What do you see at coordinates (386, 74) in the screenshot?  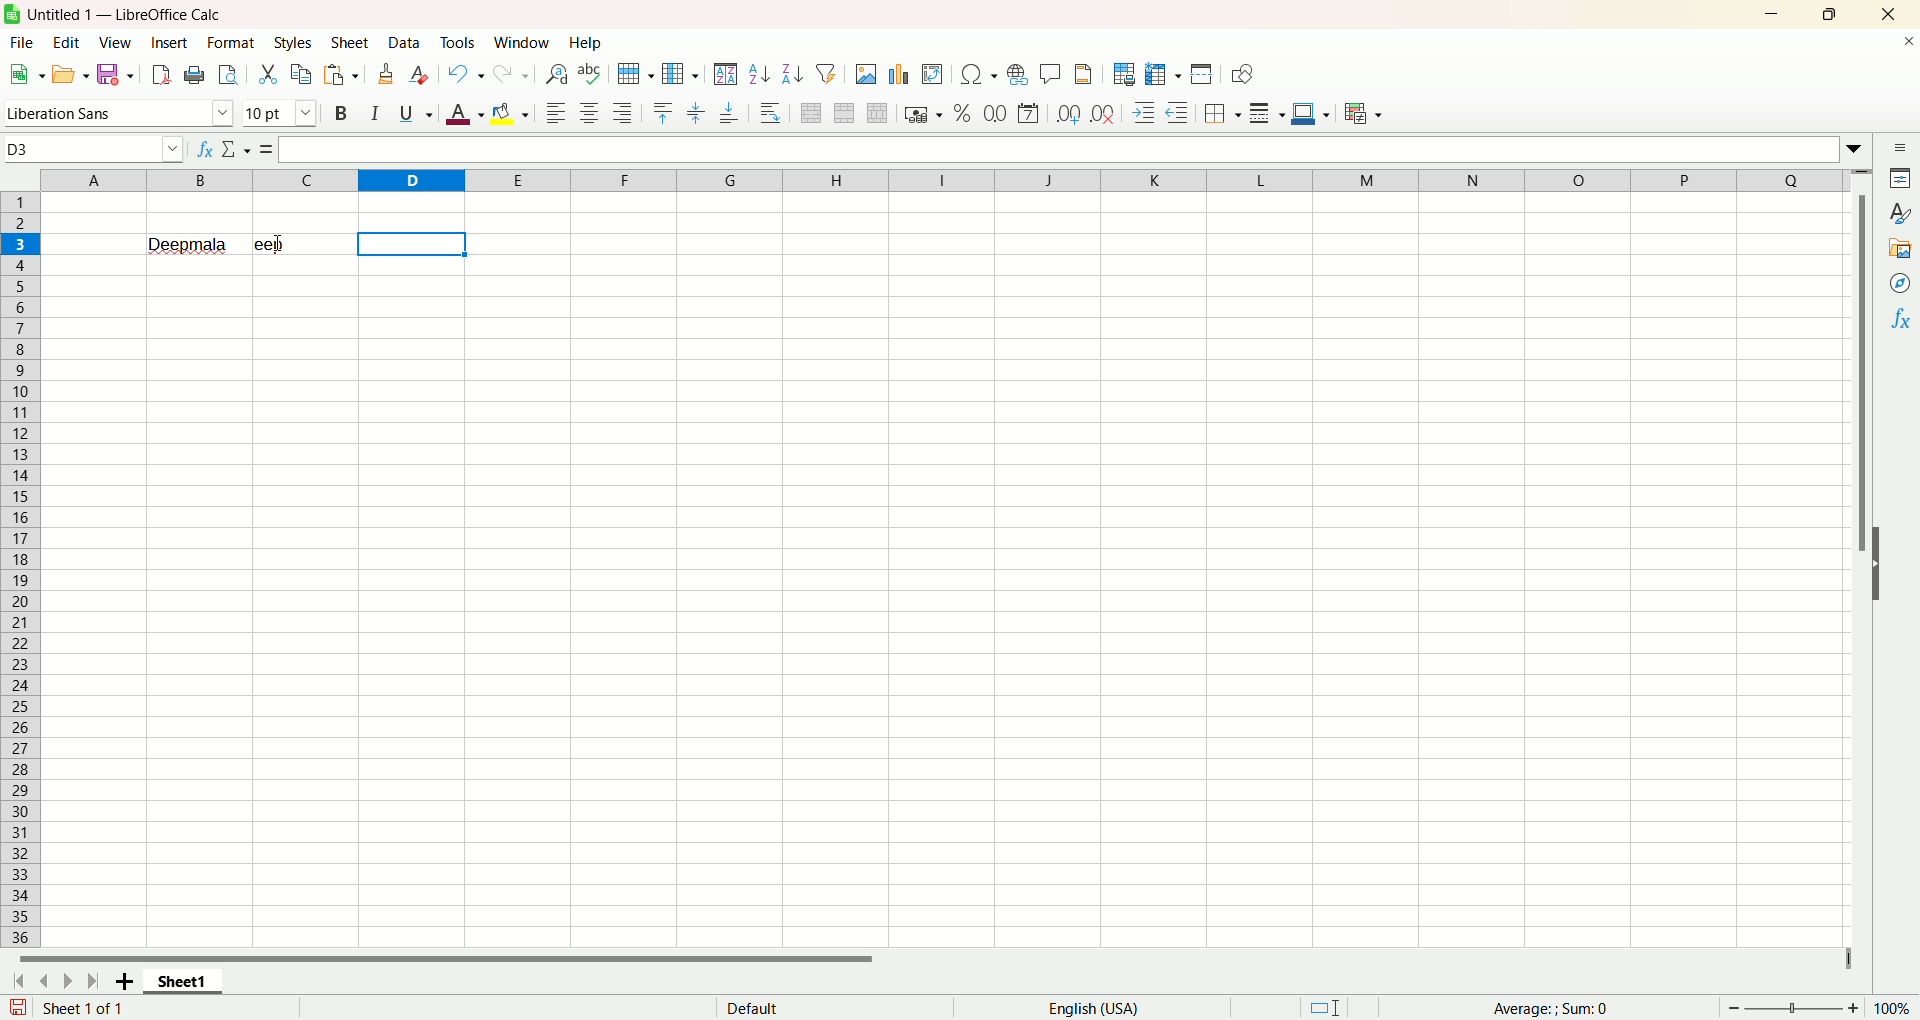 I see `Clone formatting` at bounding box center [386, 74].